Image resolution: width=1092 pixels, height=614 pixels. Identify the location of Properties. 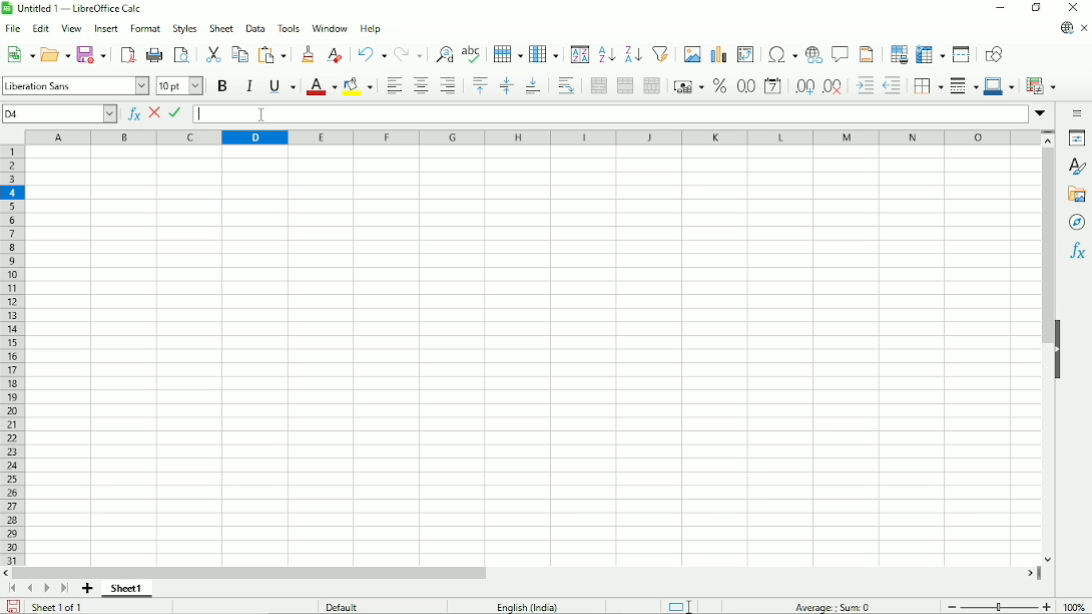
(1077, 138).